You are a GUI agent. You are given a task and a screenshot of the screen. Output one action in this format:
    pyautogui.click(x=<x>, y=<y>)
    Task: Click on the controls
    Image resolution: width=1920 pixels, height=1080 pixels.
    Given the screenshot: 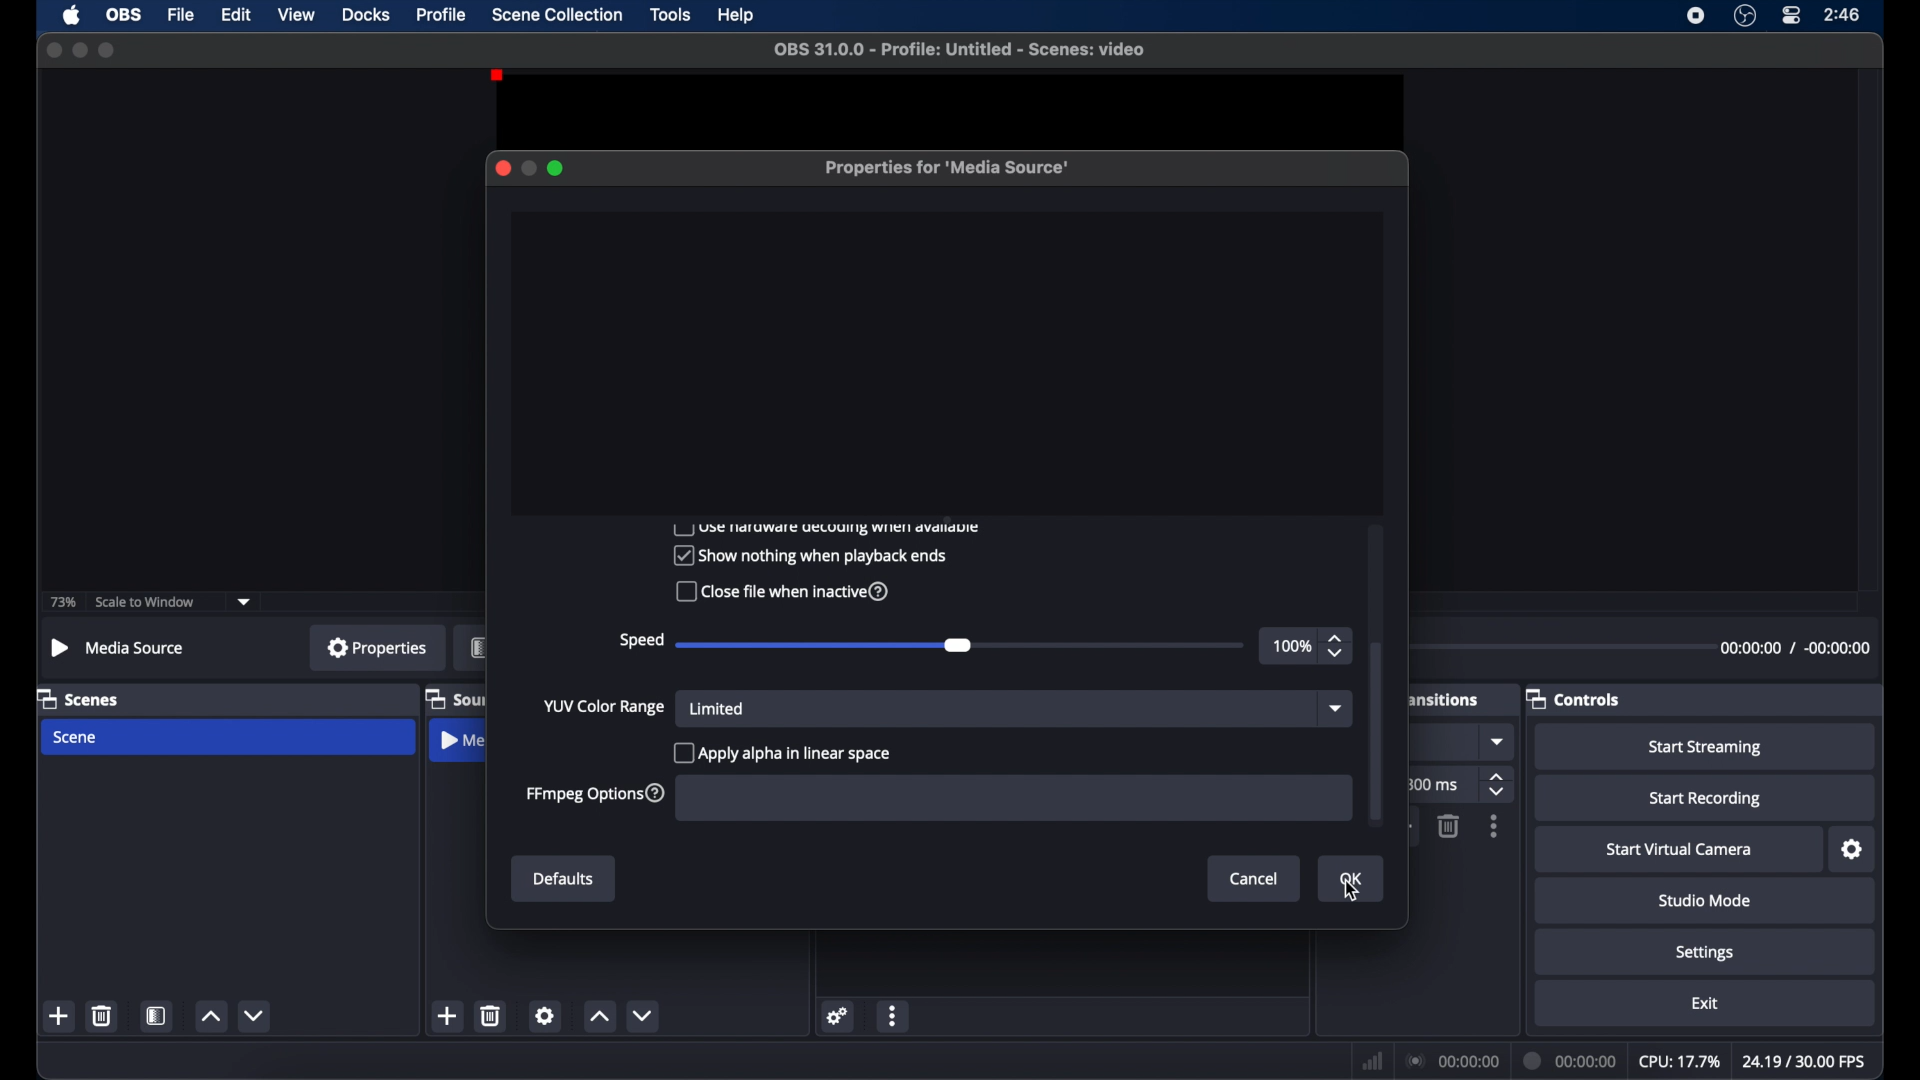 What is the action you would take?
    pyautogui.click(x=1574, y=698)
    